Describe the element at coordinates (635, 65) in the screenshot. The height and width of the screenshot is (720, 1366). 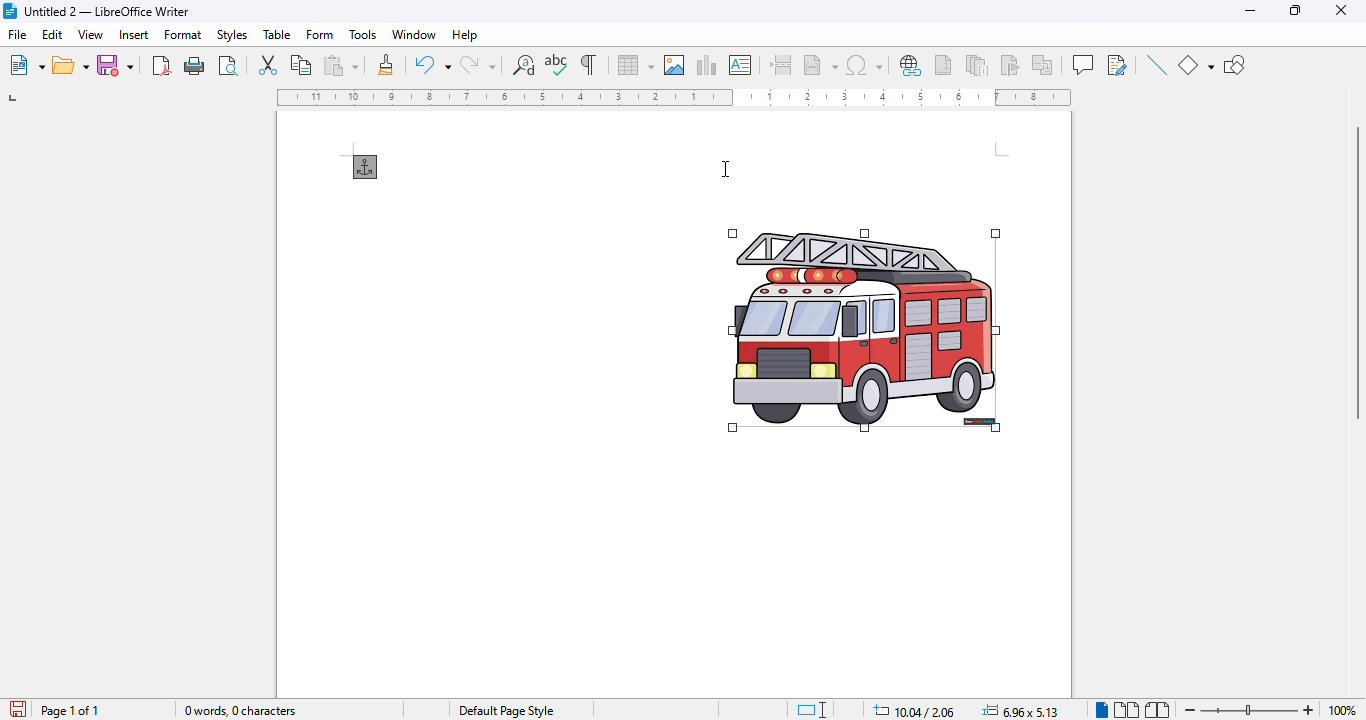
I see `table` at that location.